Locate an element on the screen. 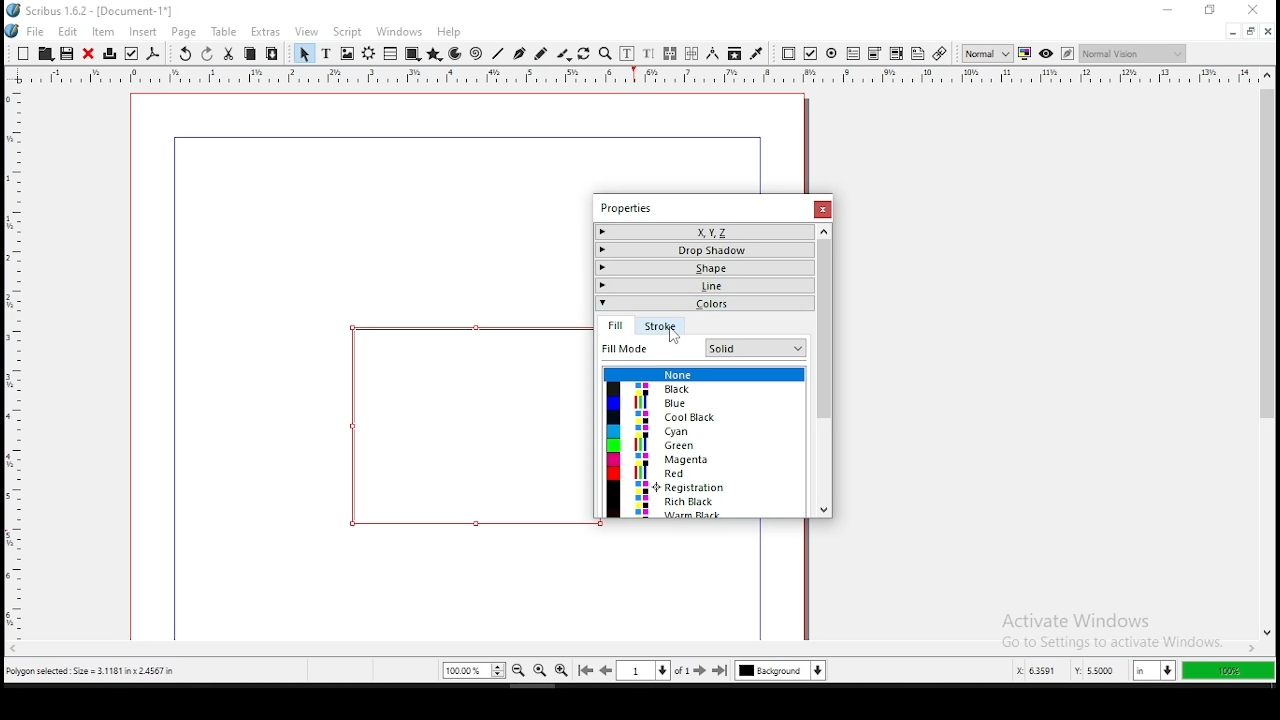 This screenshot has height=720, width=1280. text is located at coordinates (327, 53).